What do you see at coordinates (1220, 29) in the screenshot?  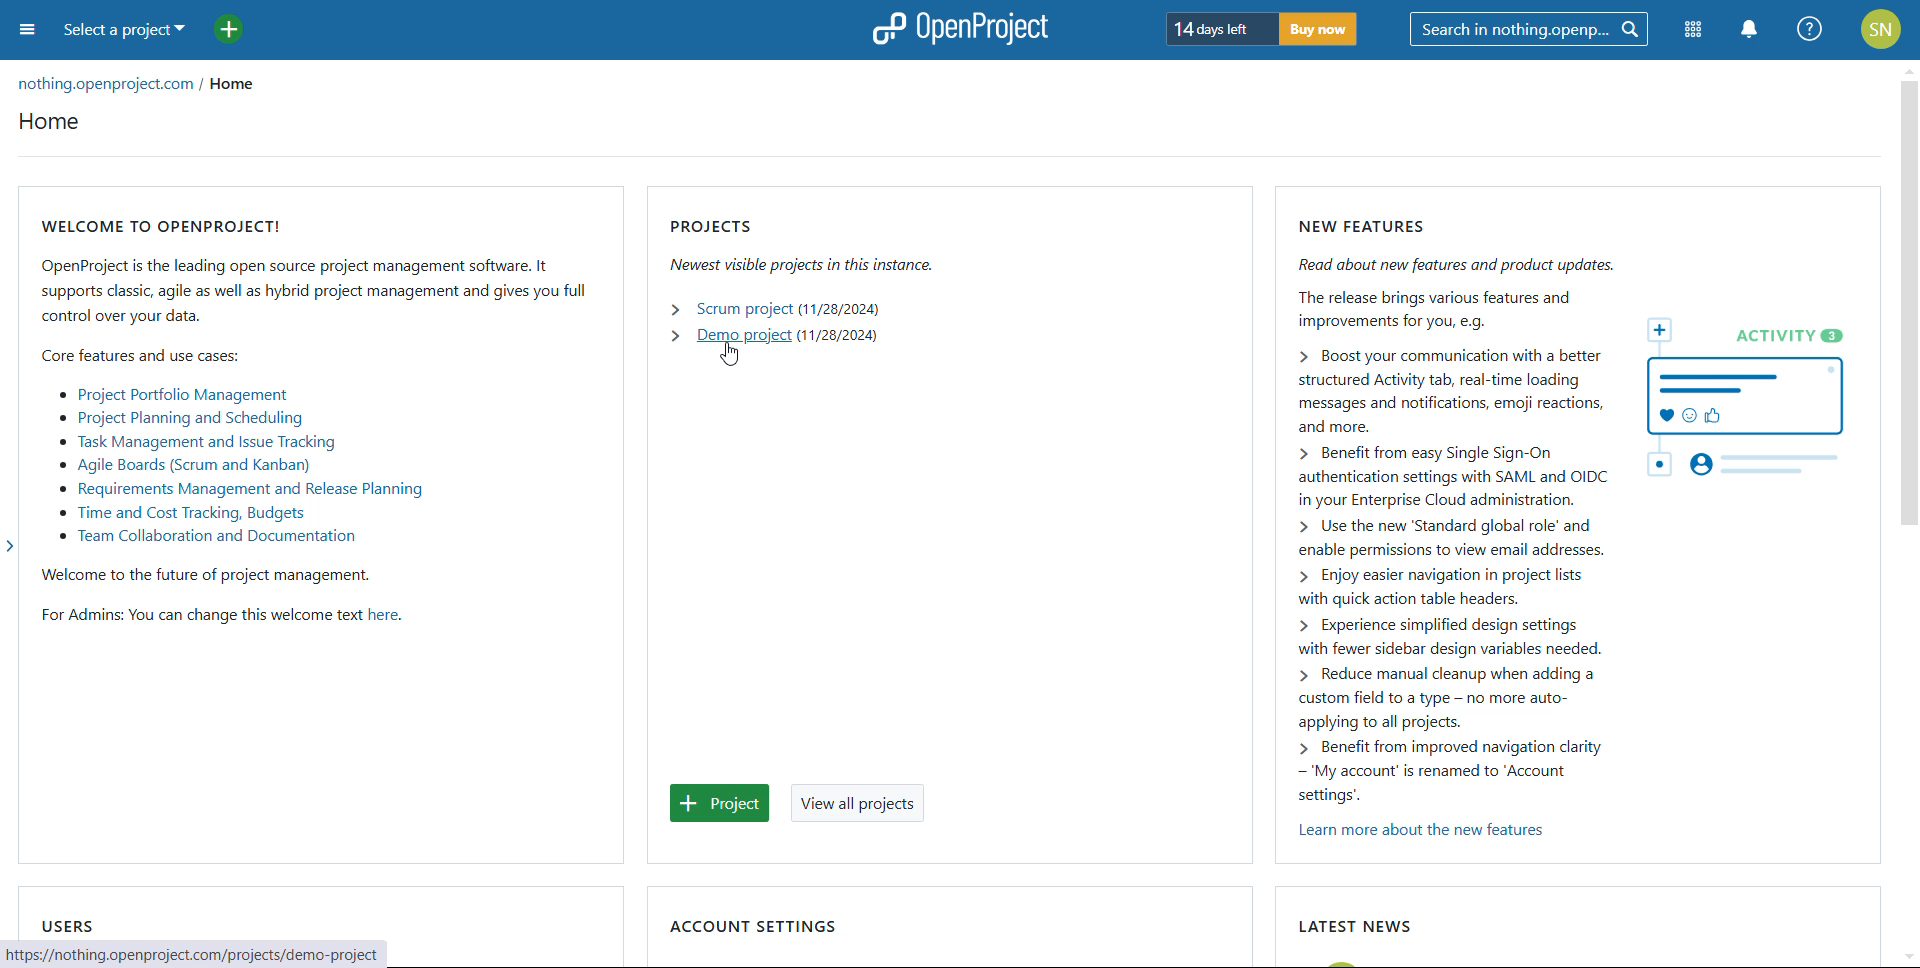 I see `days left for trial` at bounding box center [1220, 29].